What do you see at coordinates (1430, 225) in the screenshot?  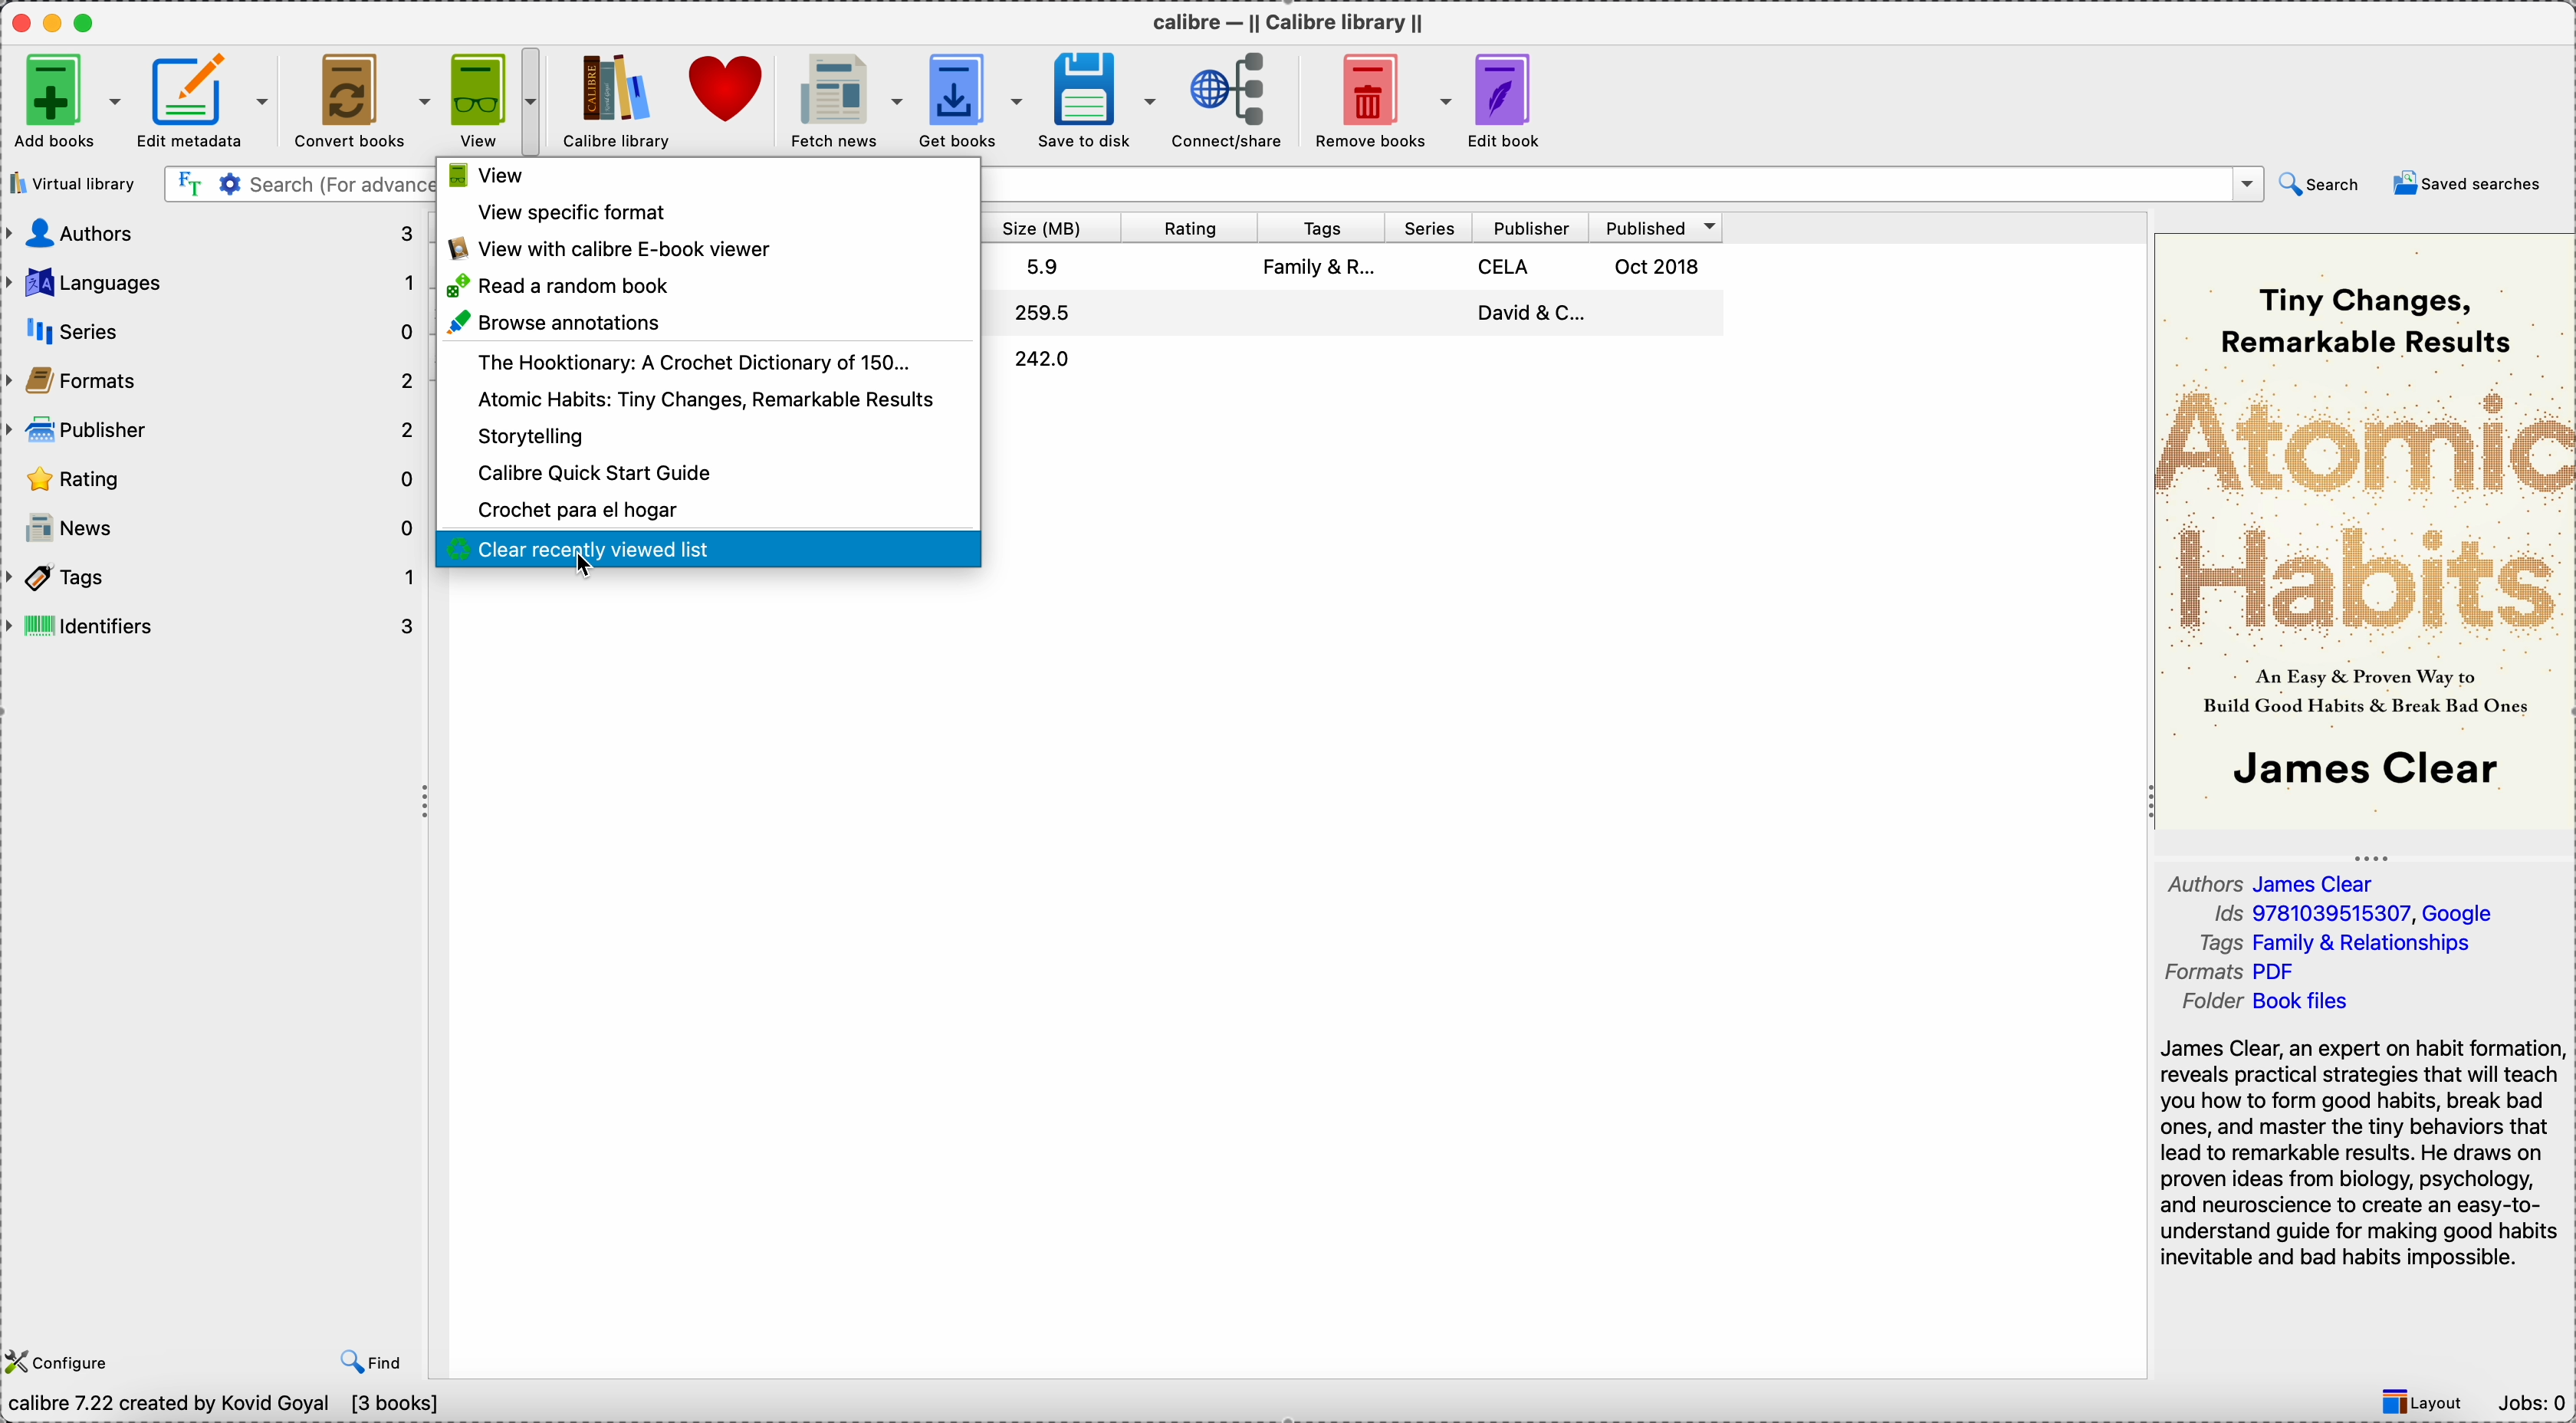 I see `series` at bounding box center [1430, 225].